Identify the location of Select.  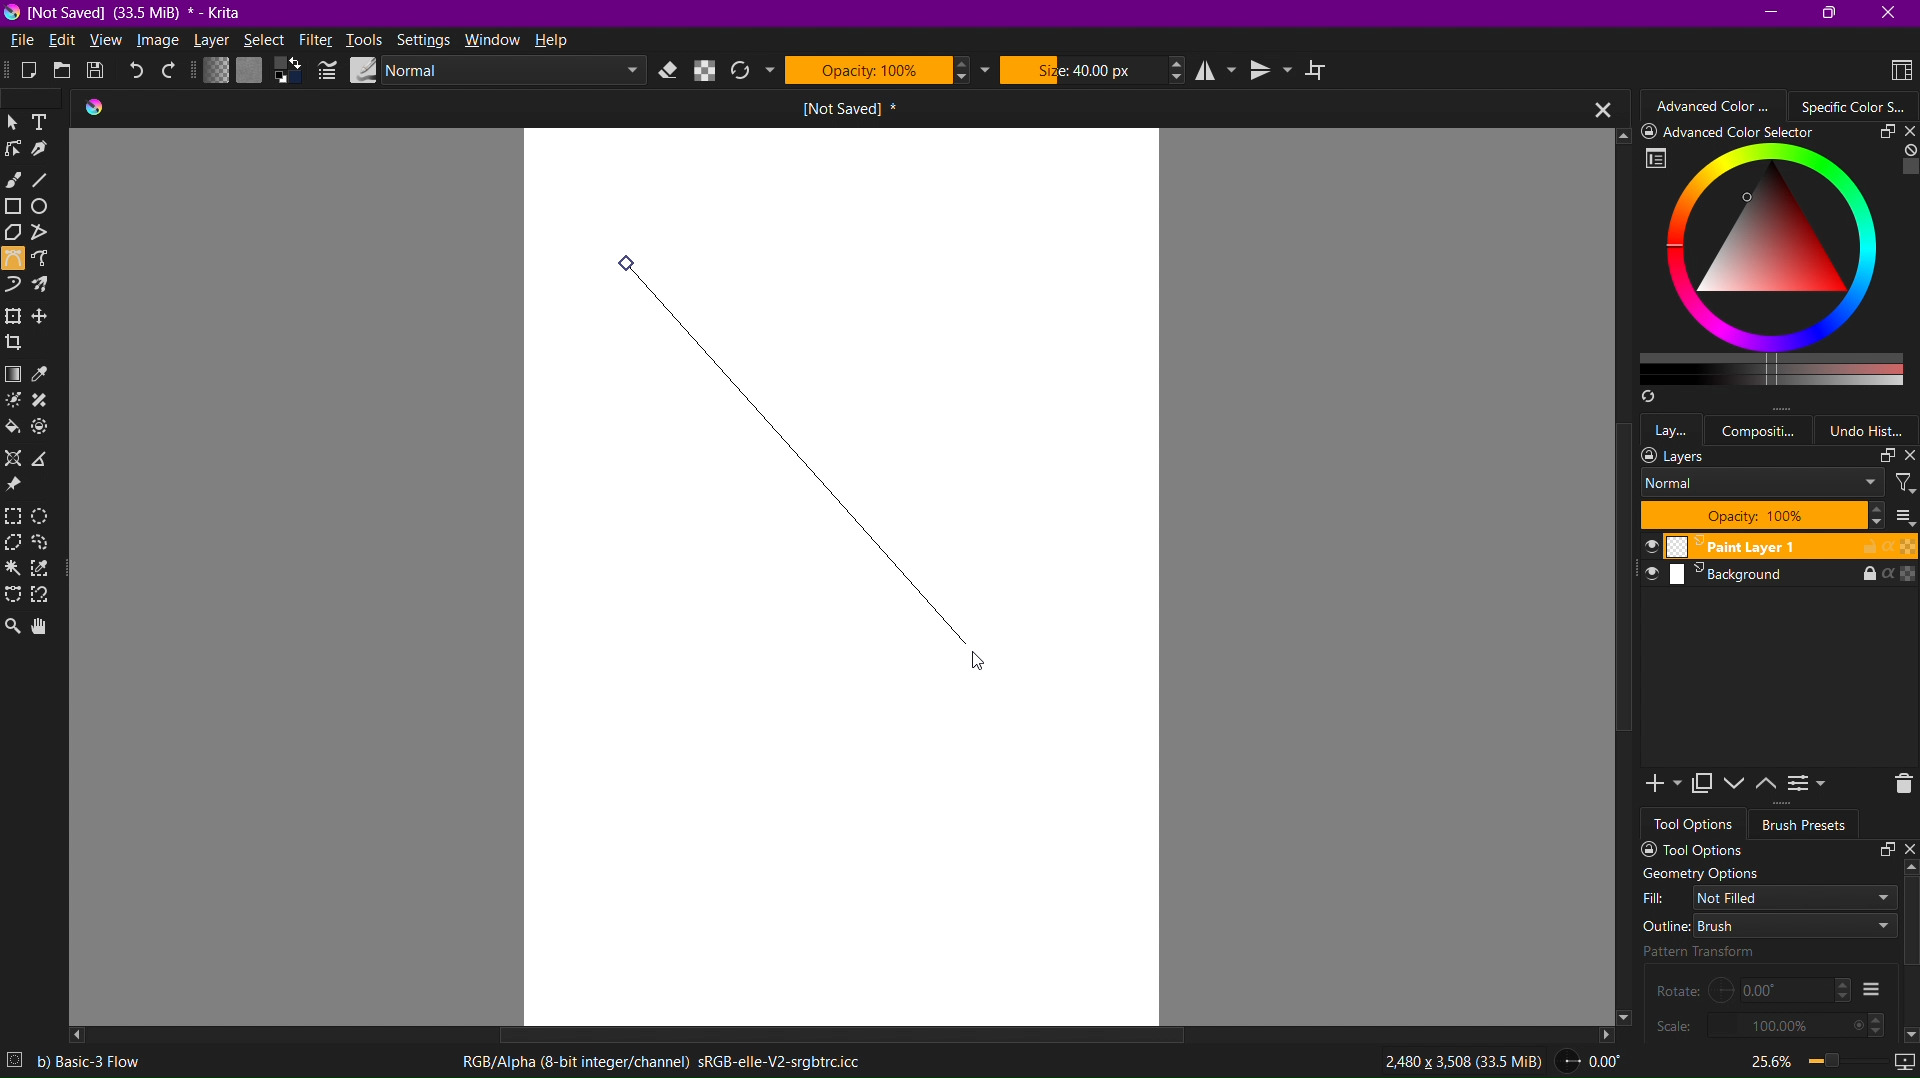
(263, 42).